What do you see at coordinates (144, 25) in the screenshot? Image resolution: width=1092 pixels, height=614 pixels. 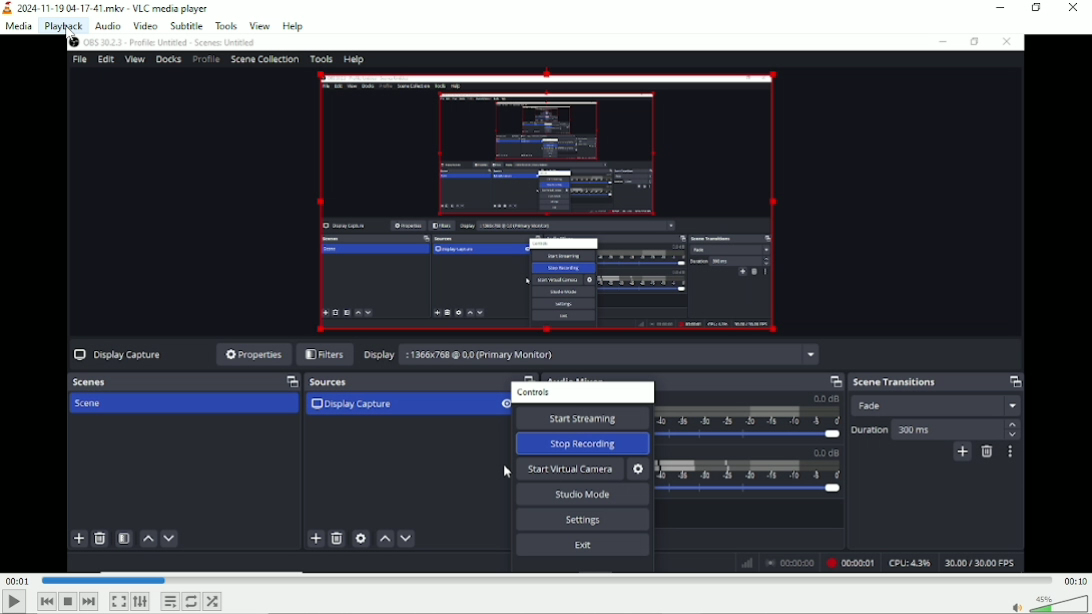 I see `video` at bounding box center [144, 25].